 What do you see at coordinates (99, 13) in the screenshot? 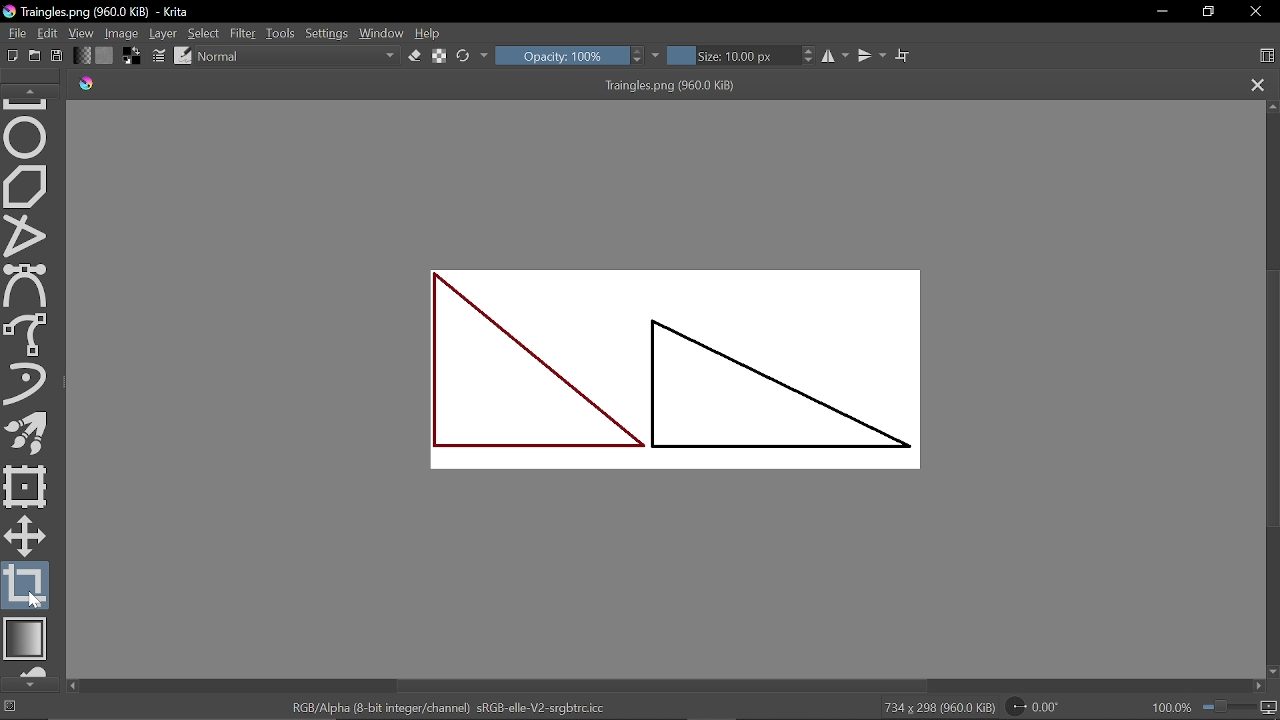
I see `Traingles.png (960.0 KiB) - Krita` at bounding box center [99, 13].